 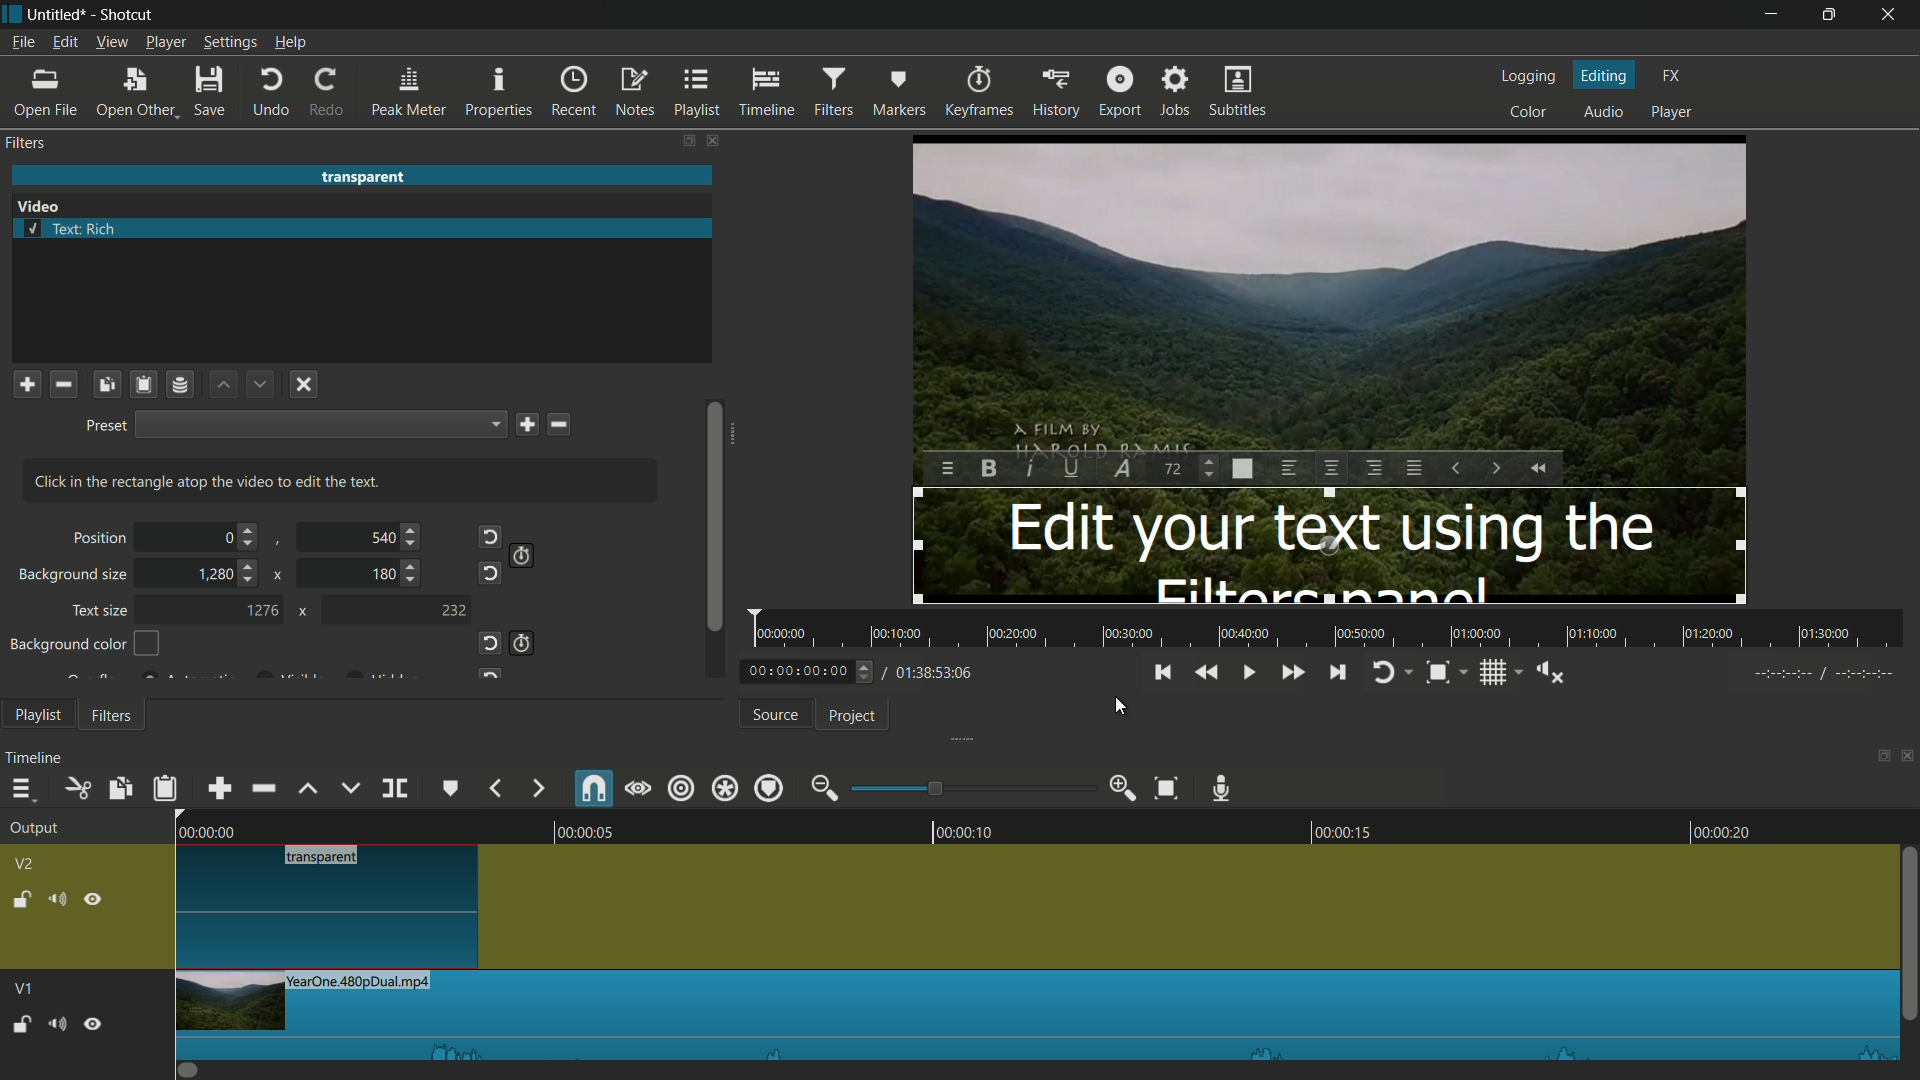 I want to click on adjustment bar, so click(x=974, y=789).